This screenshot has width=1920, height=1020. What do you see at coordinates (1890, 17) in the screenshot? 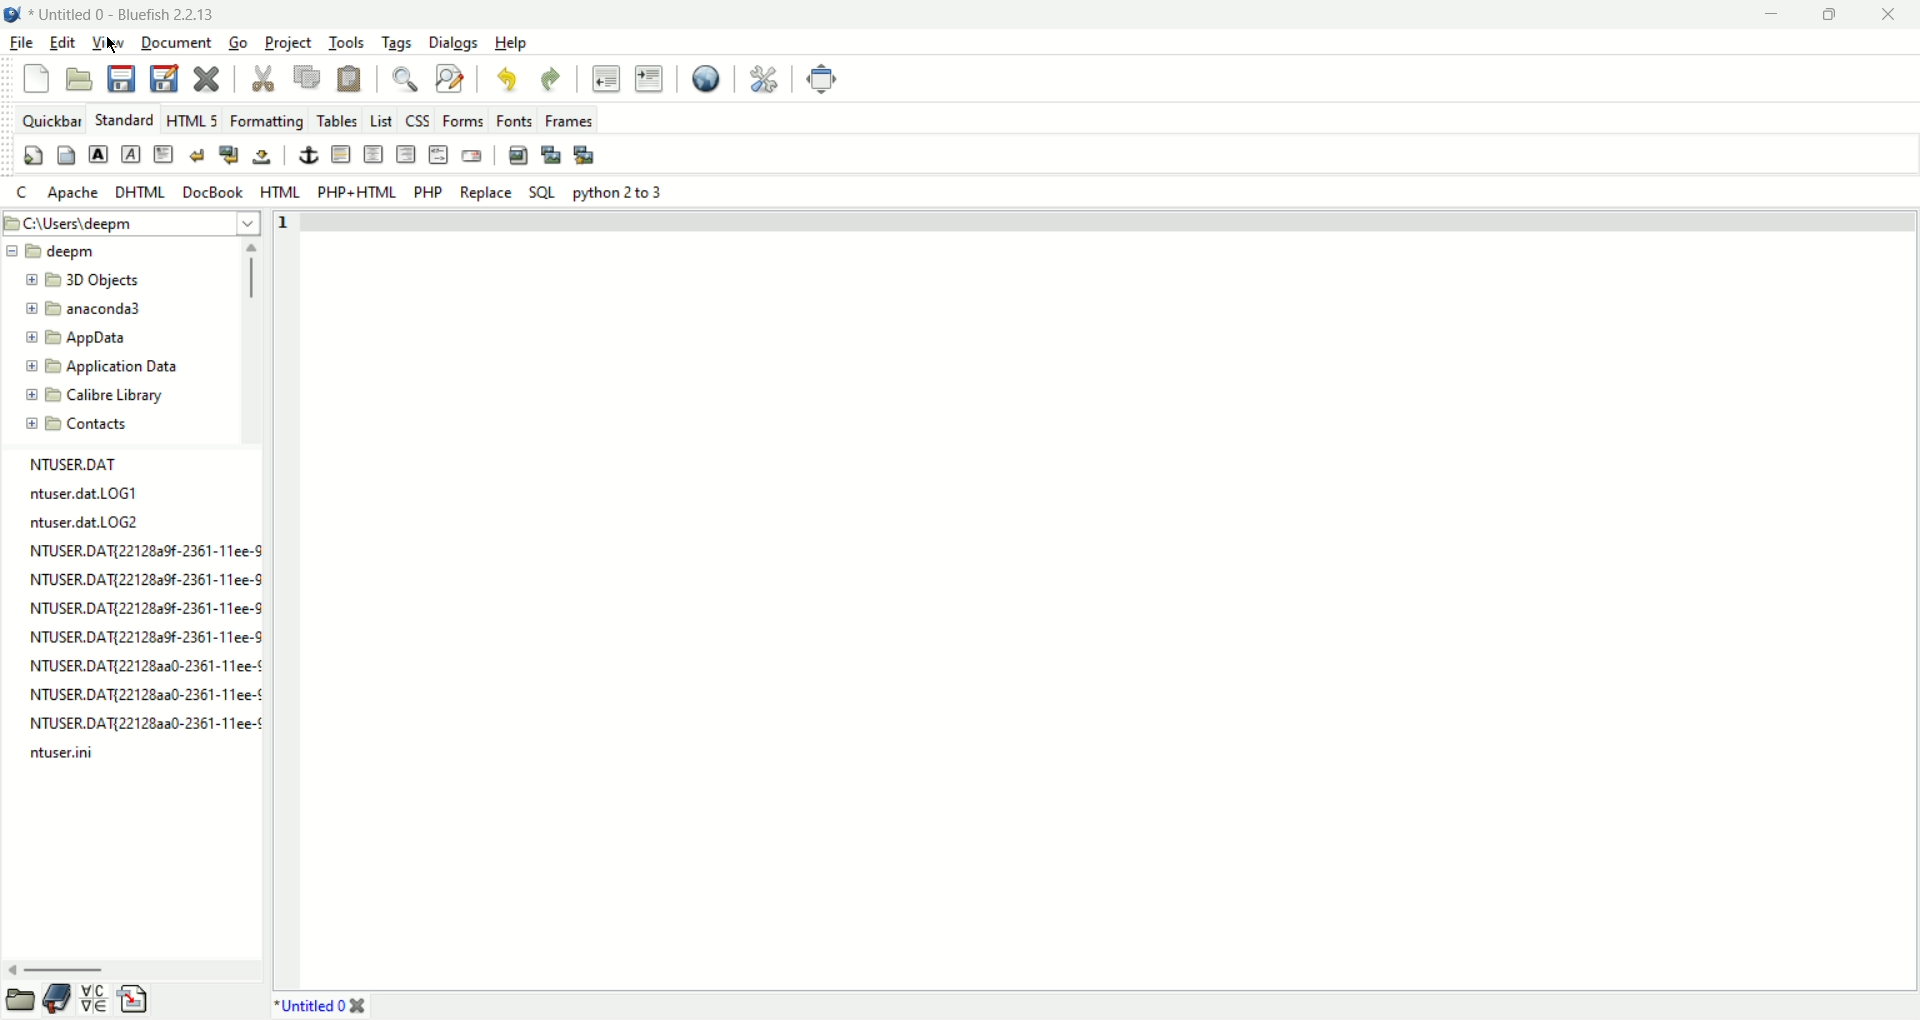
I see `close` at bounding box center [1890, 17].